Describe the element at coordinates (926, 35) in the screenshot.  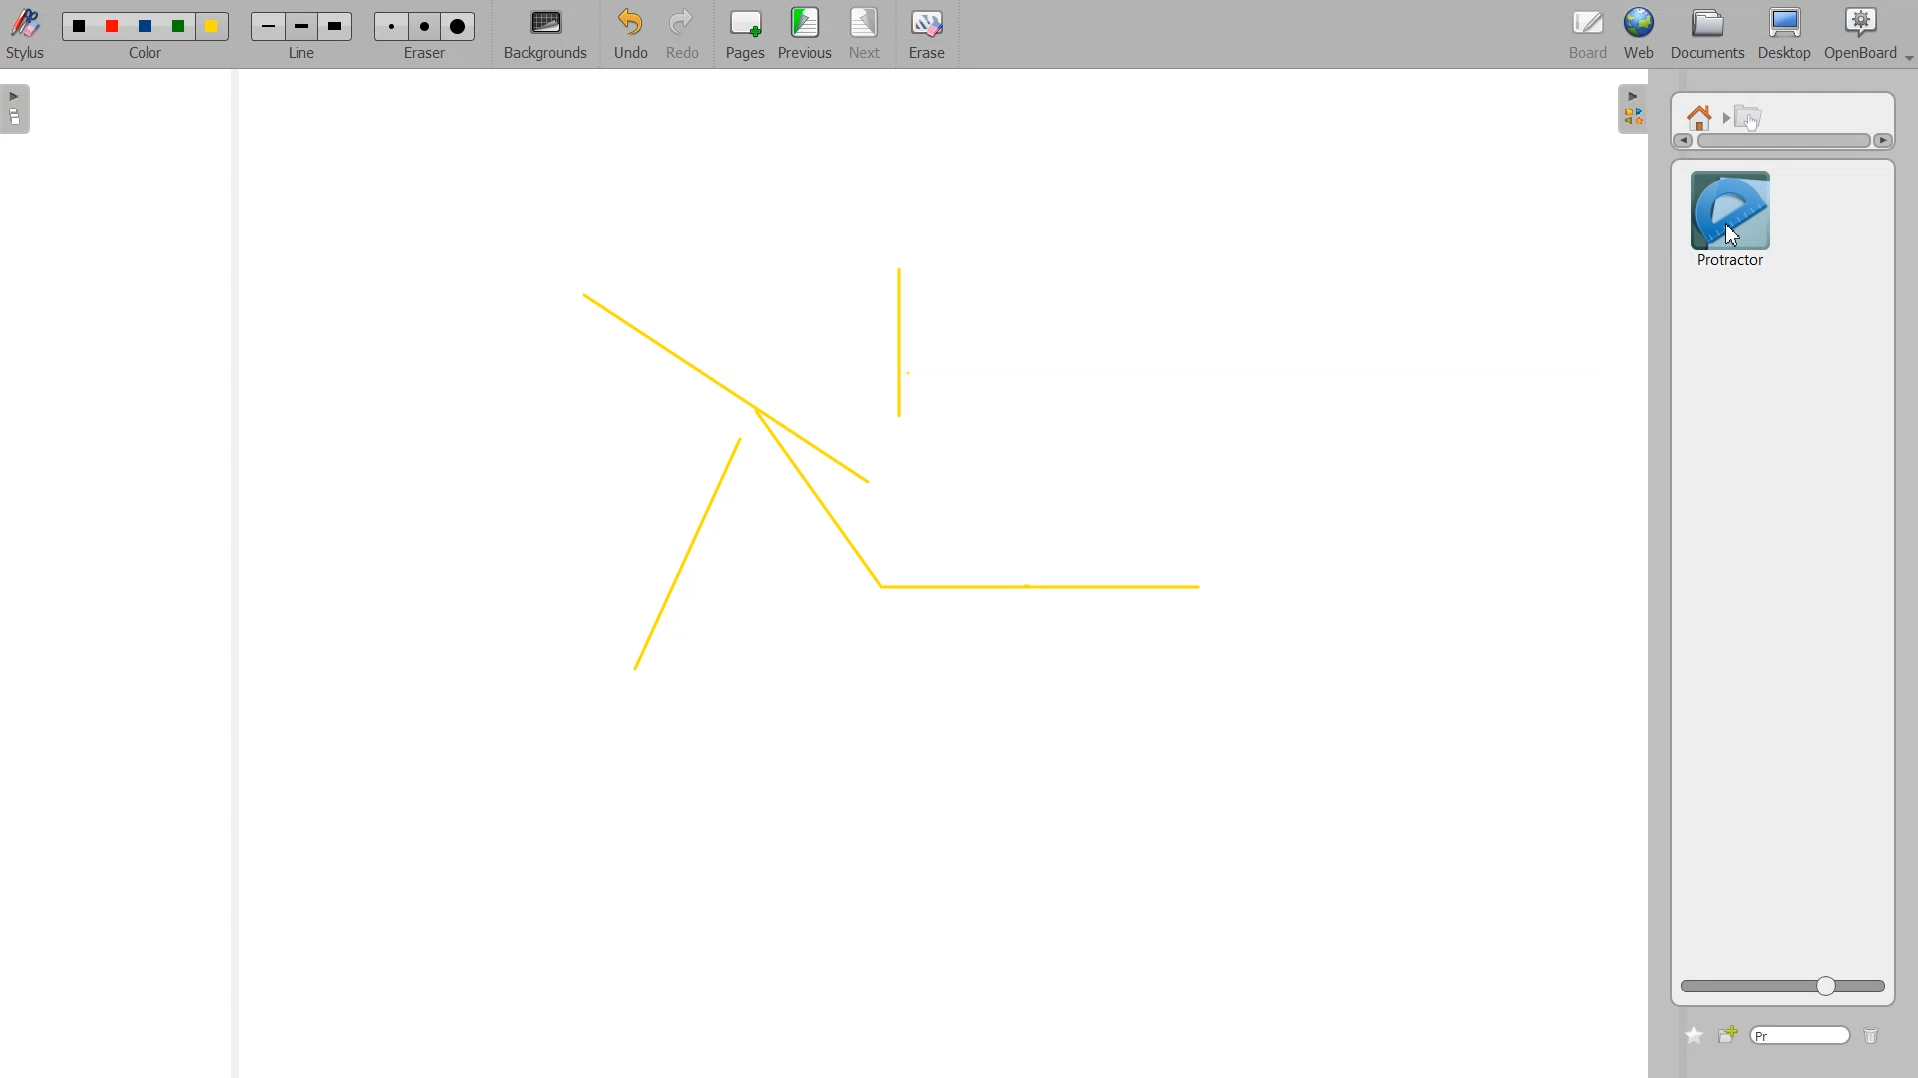
I see `Erase` at that location.